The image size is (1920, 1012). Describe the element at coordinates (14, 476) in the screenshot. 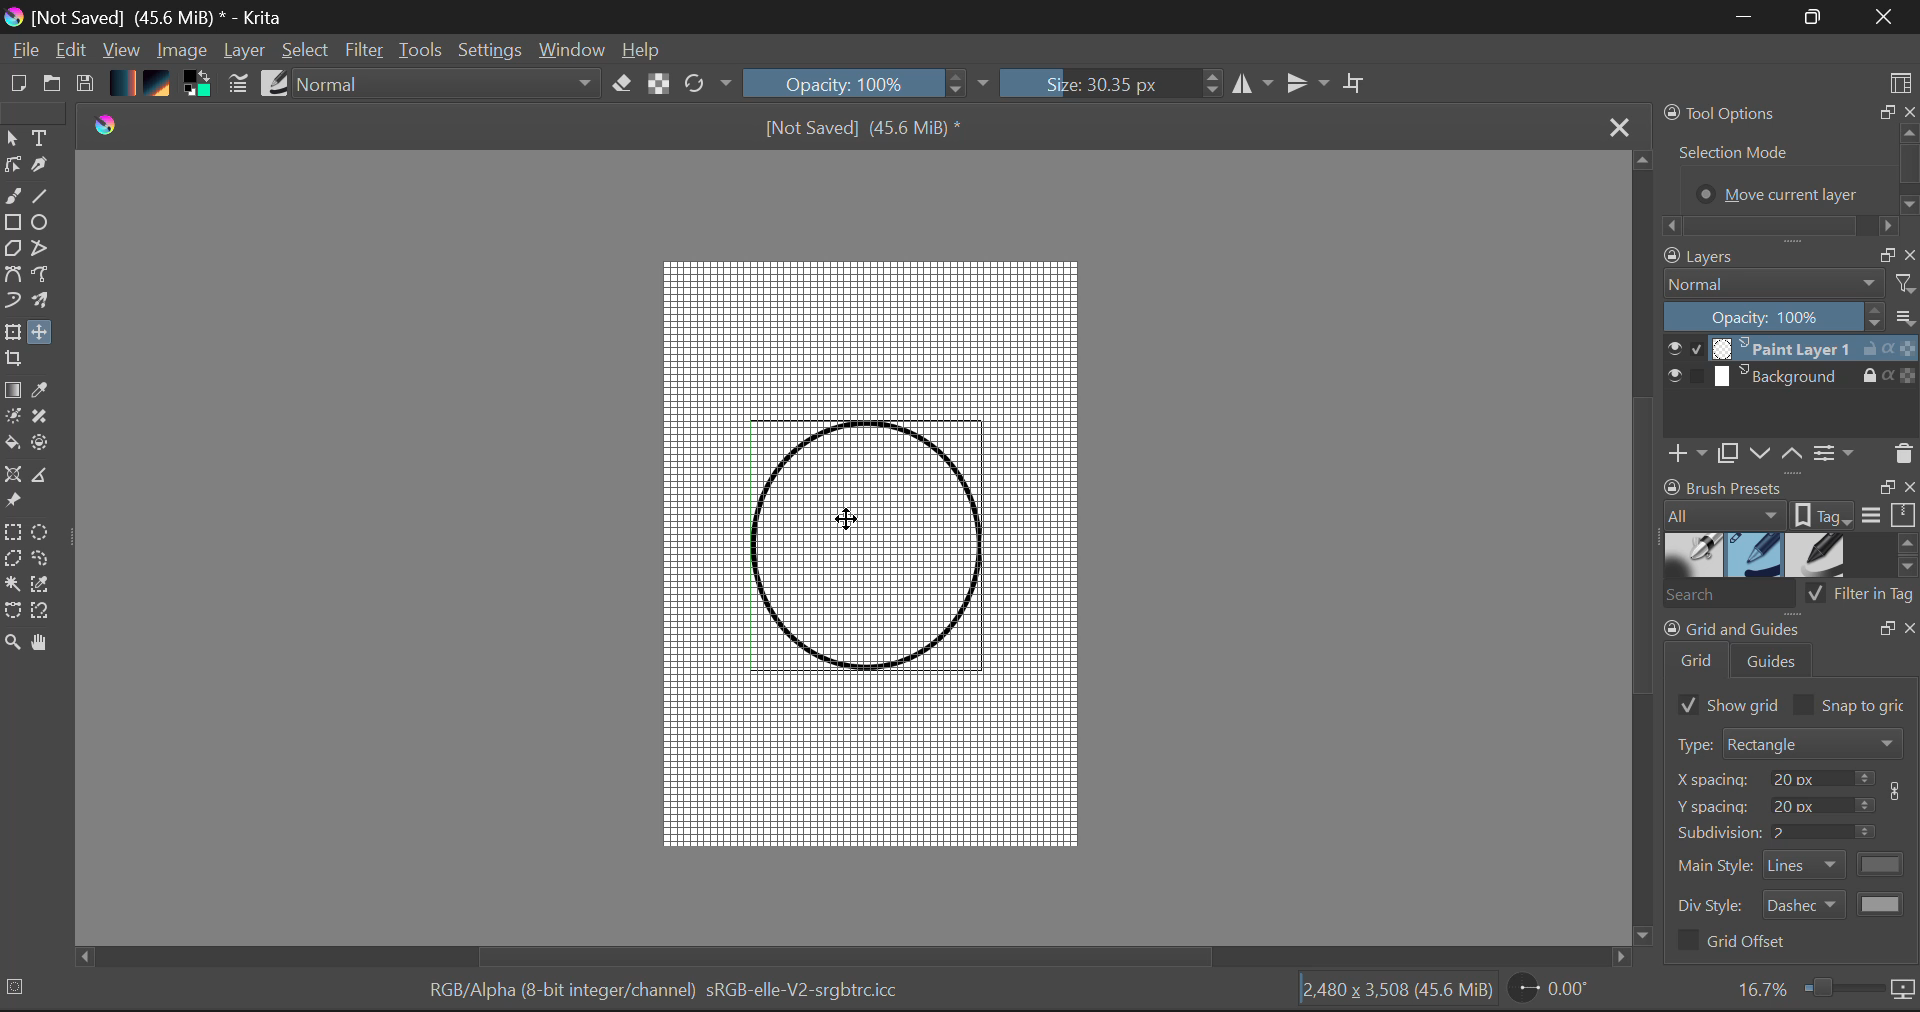

I see `Assistant Tool` at that location.